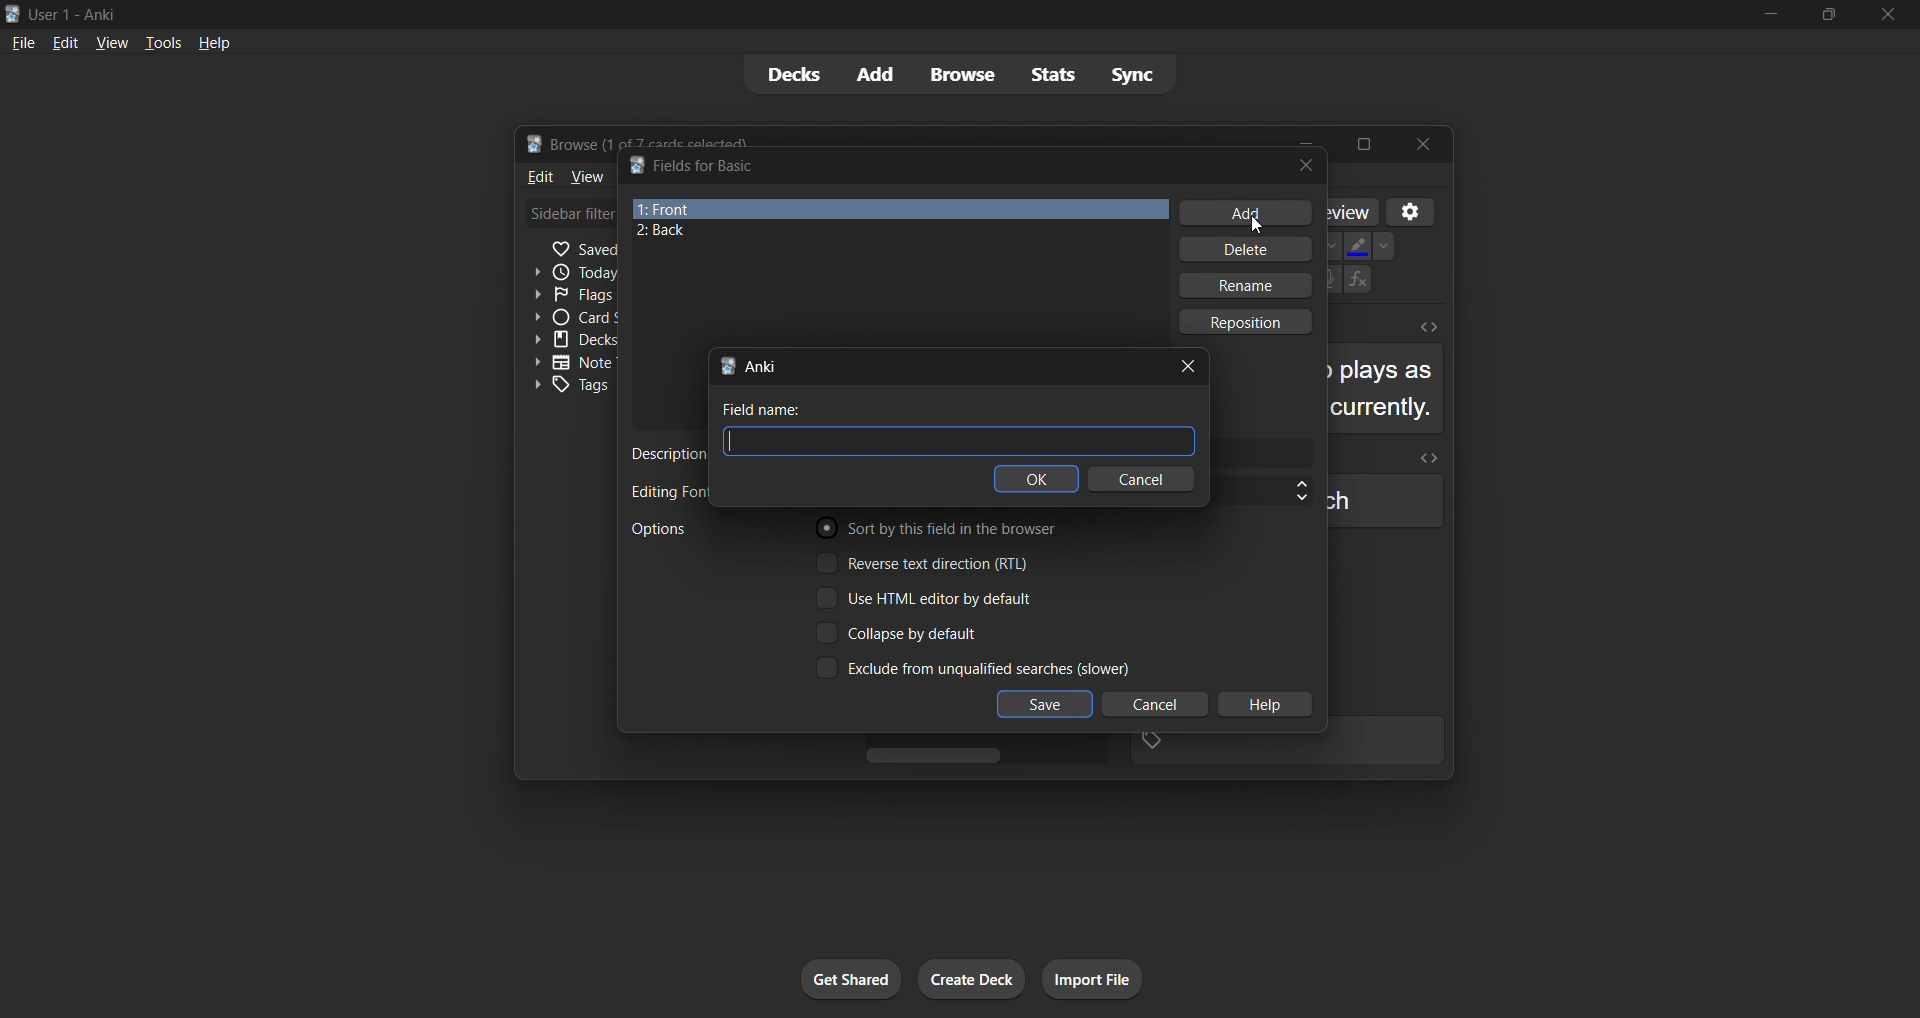 Image resolution: width=1920 pixels, height=1018 pixels. I want to click on delete field, so click(1241, 251).